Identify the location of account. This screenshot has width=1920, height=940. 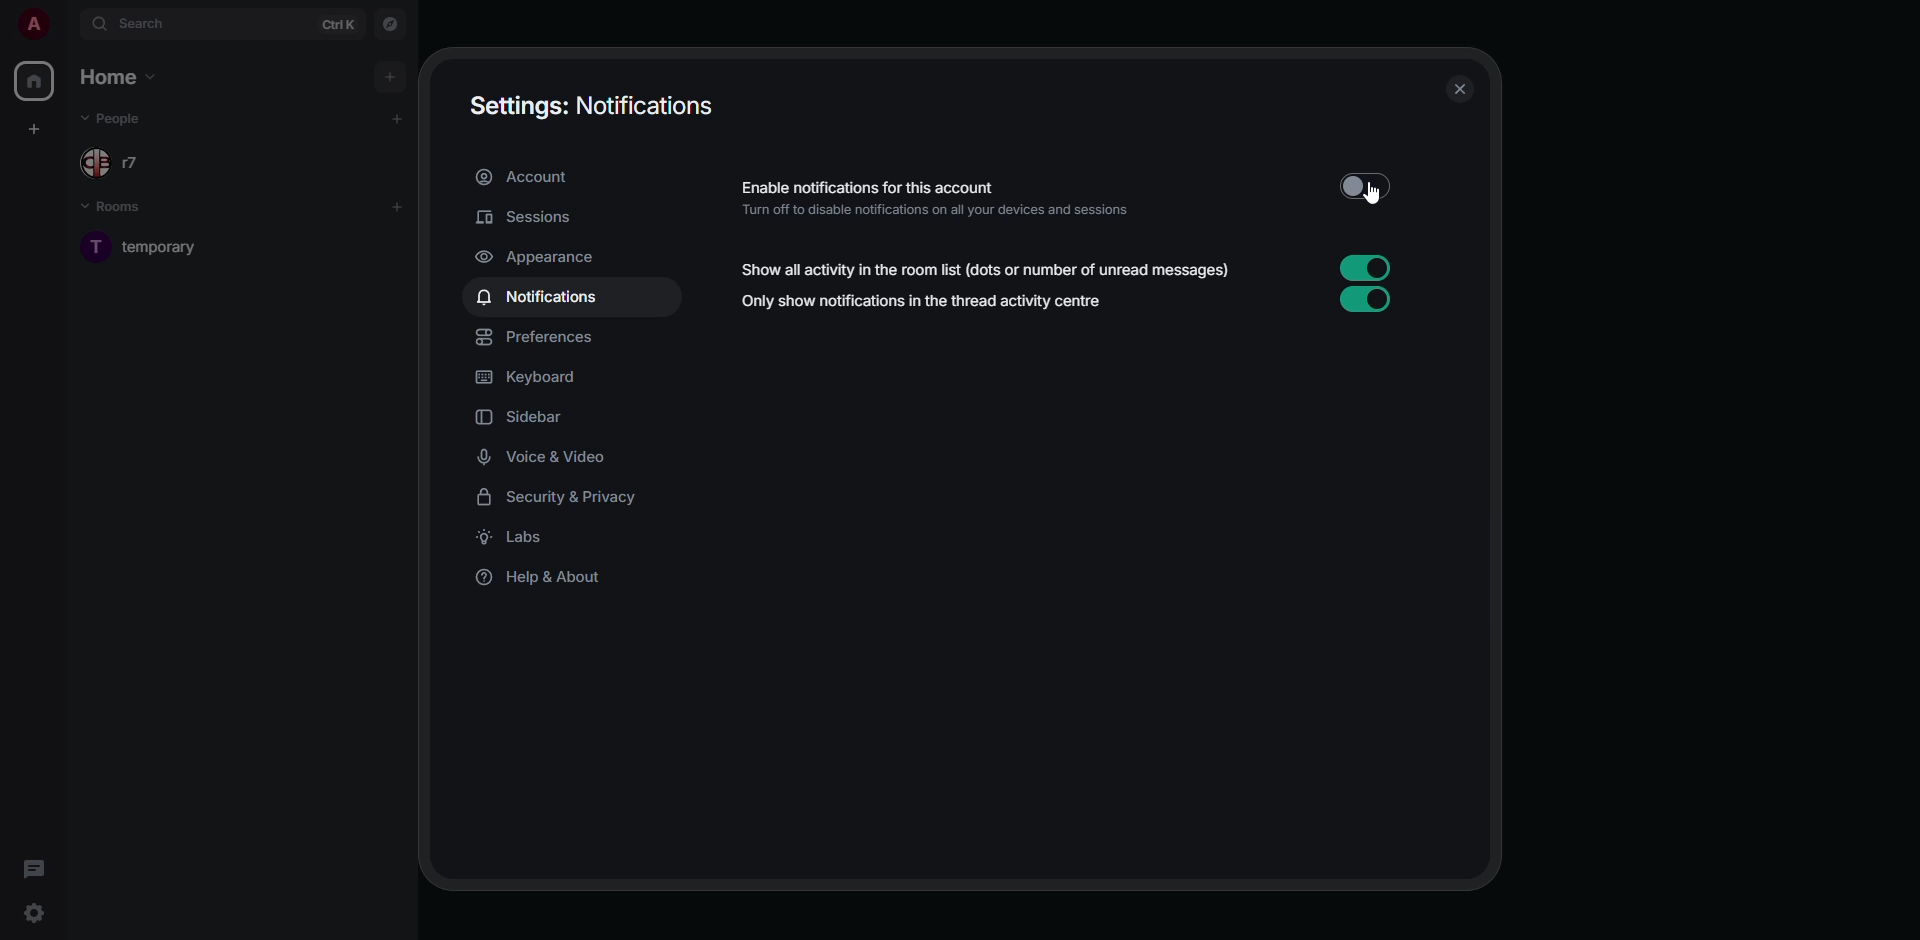
(531, 178).